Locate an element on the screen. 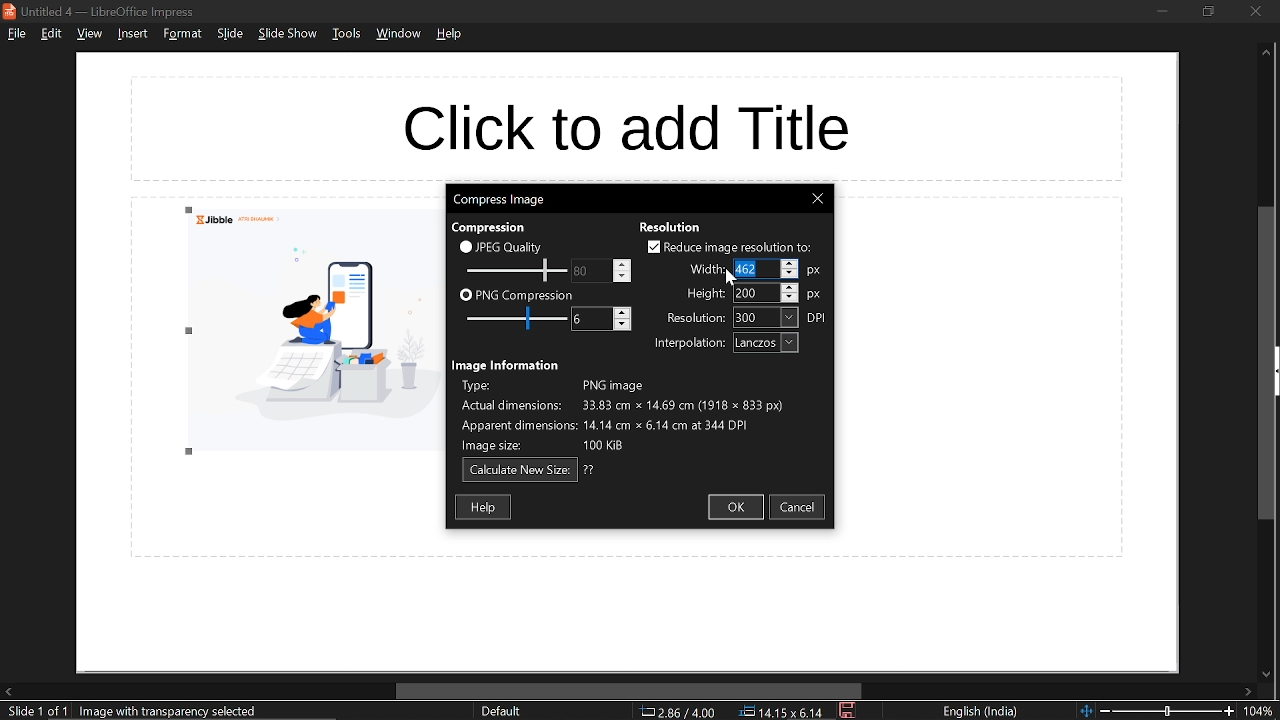  restore down is located at coordinates (1207, 11).